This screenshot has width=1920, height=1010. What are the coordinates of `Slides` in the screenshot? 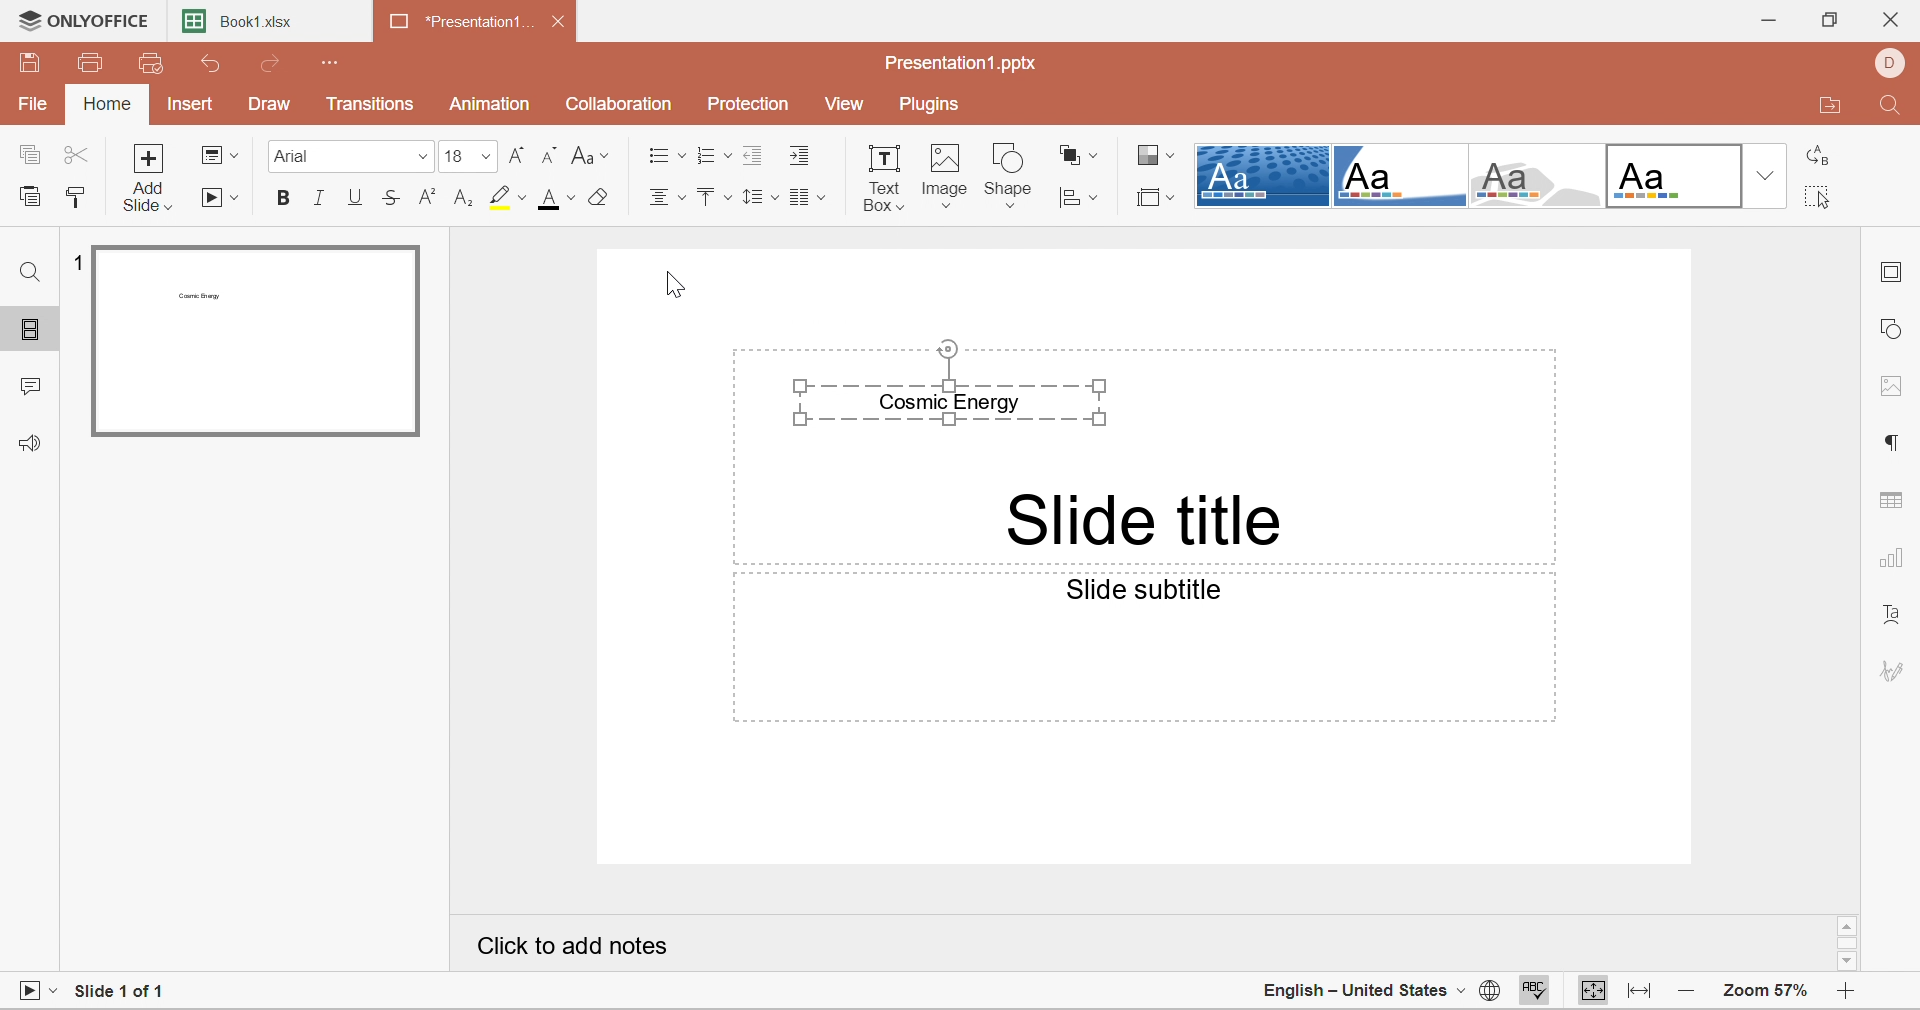 It's located at (32, 330).